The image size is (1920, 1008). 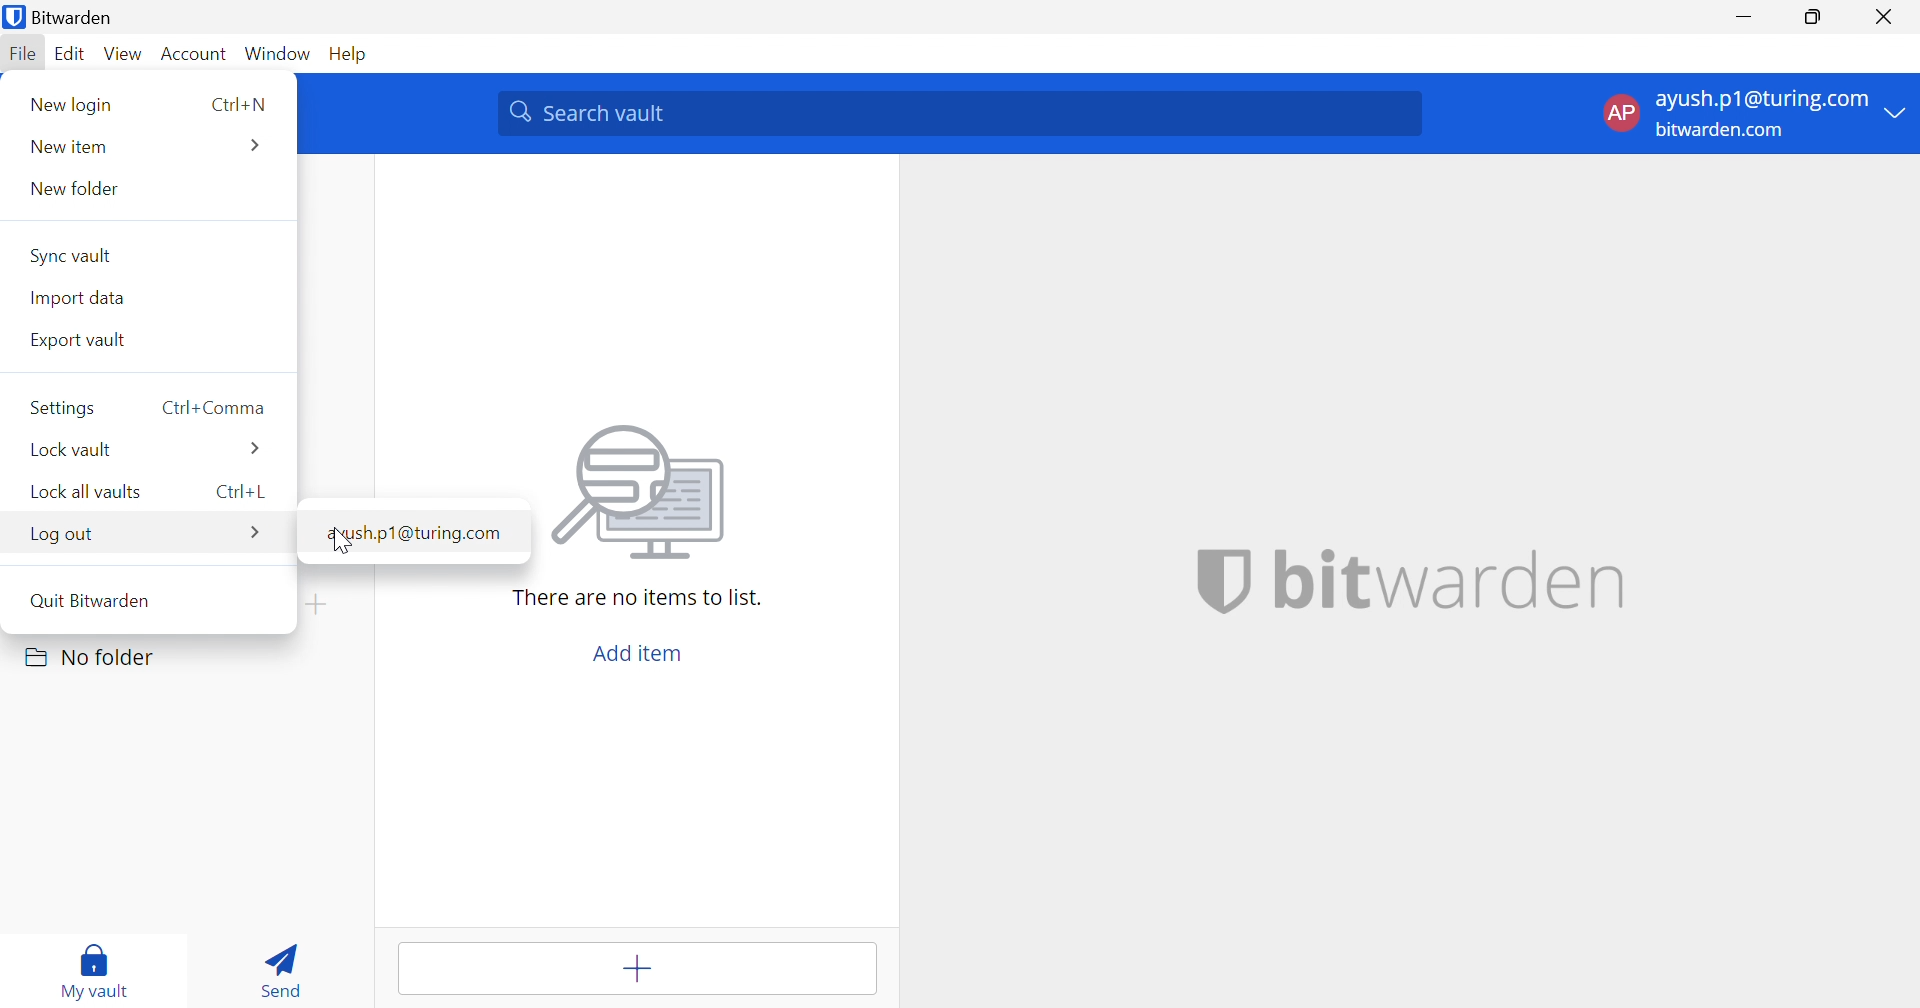 What do you see at coordinates (73, 55) in the screenshot?
I see `Edit` at bounding box center [73, 55].